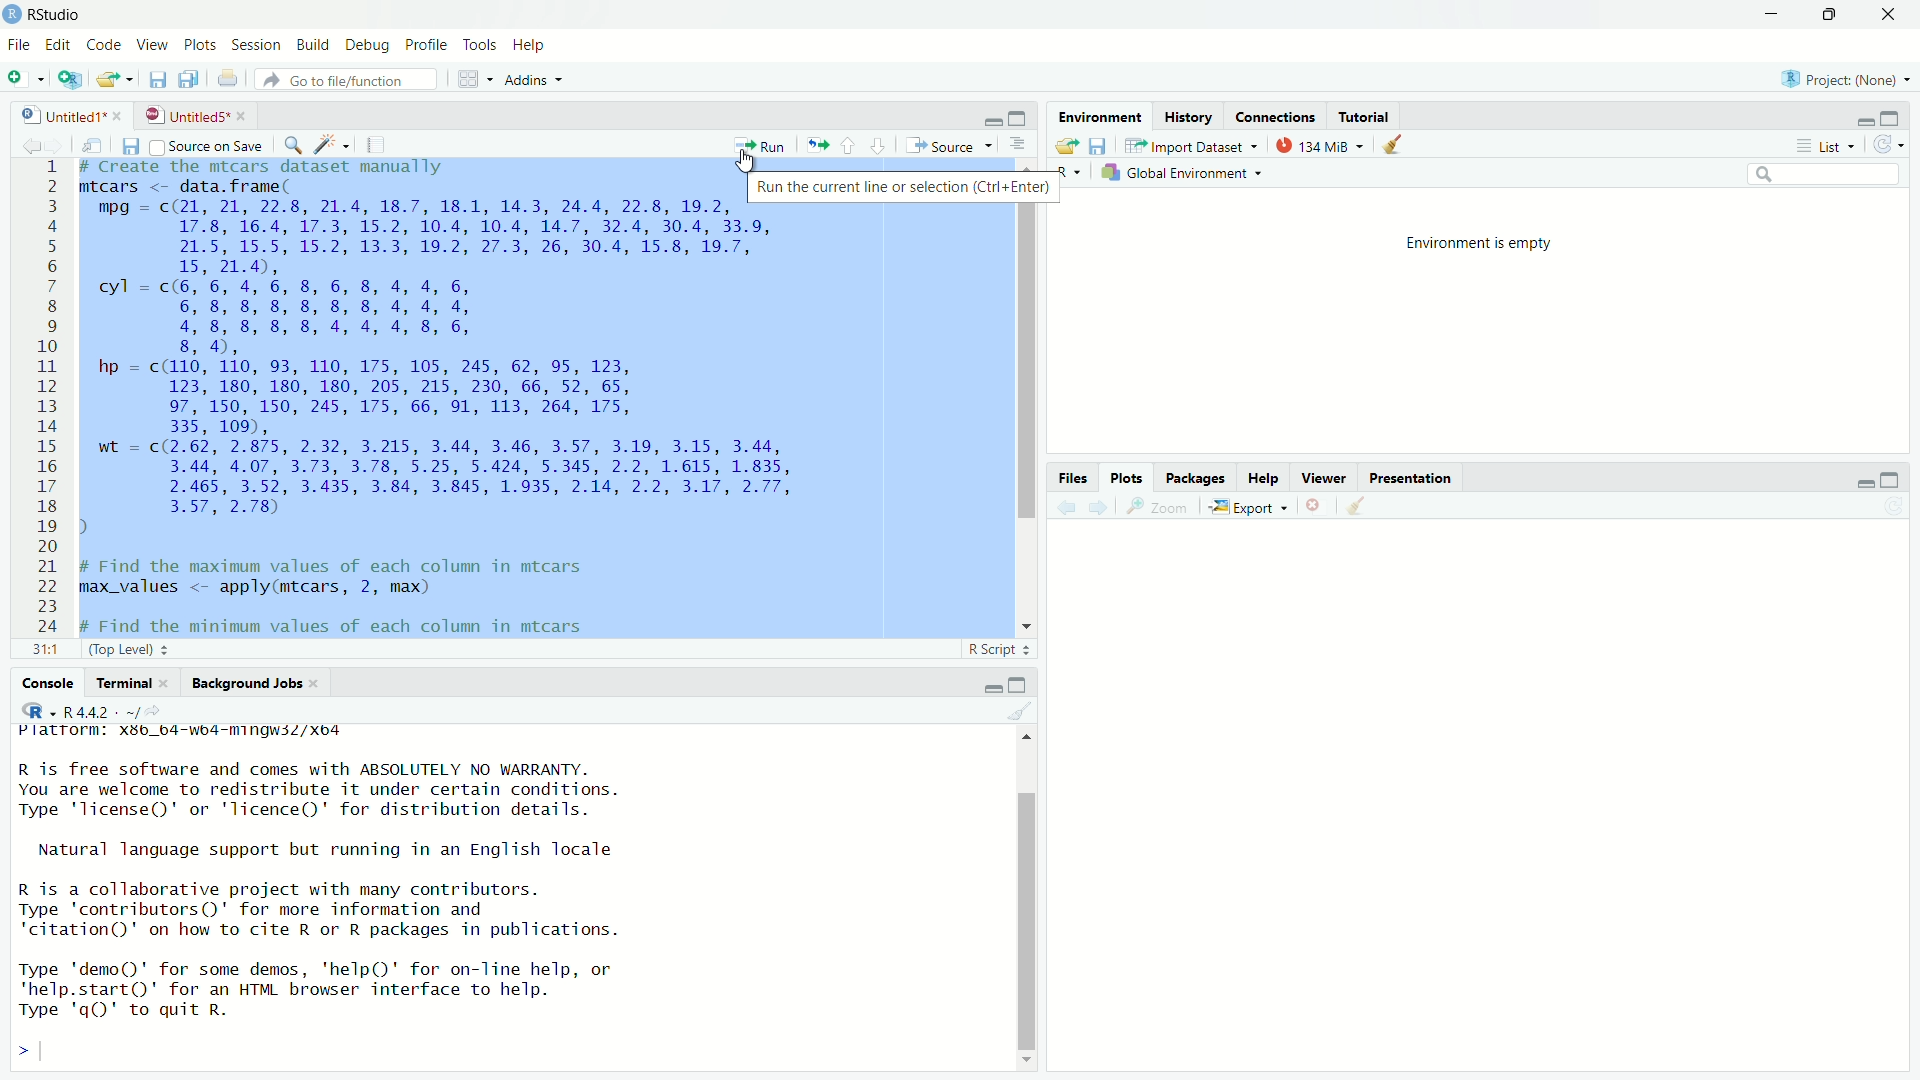  I want to click on clear, so click(1400, 149).